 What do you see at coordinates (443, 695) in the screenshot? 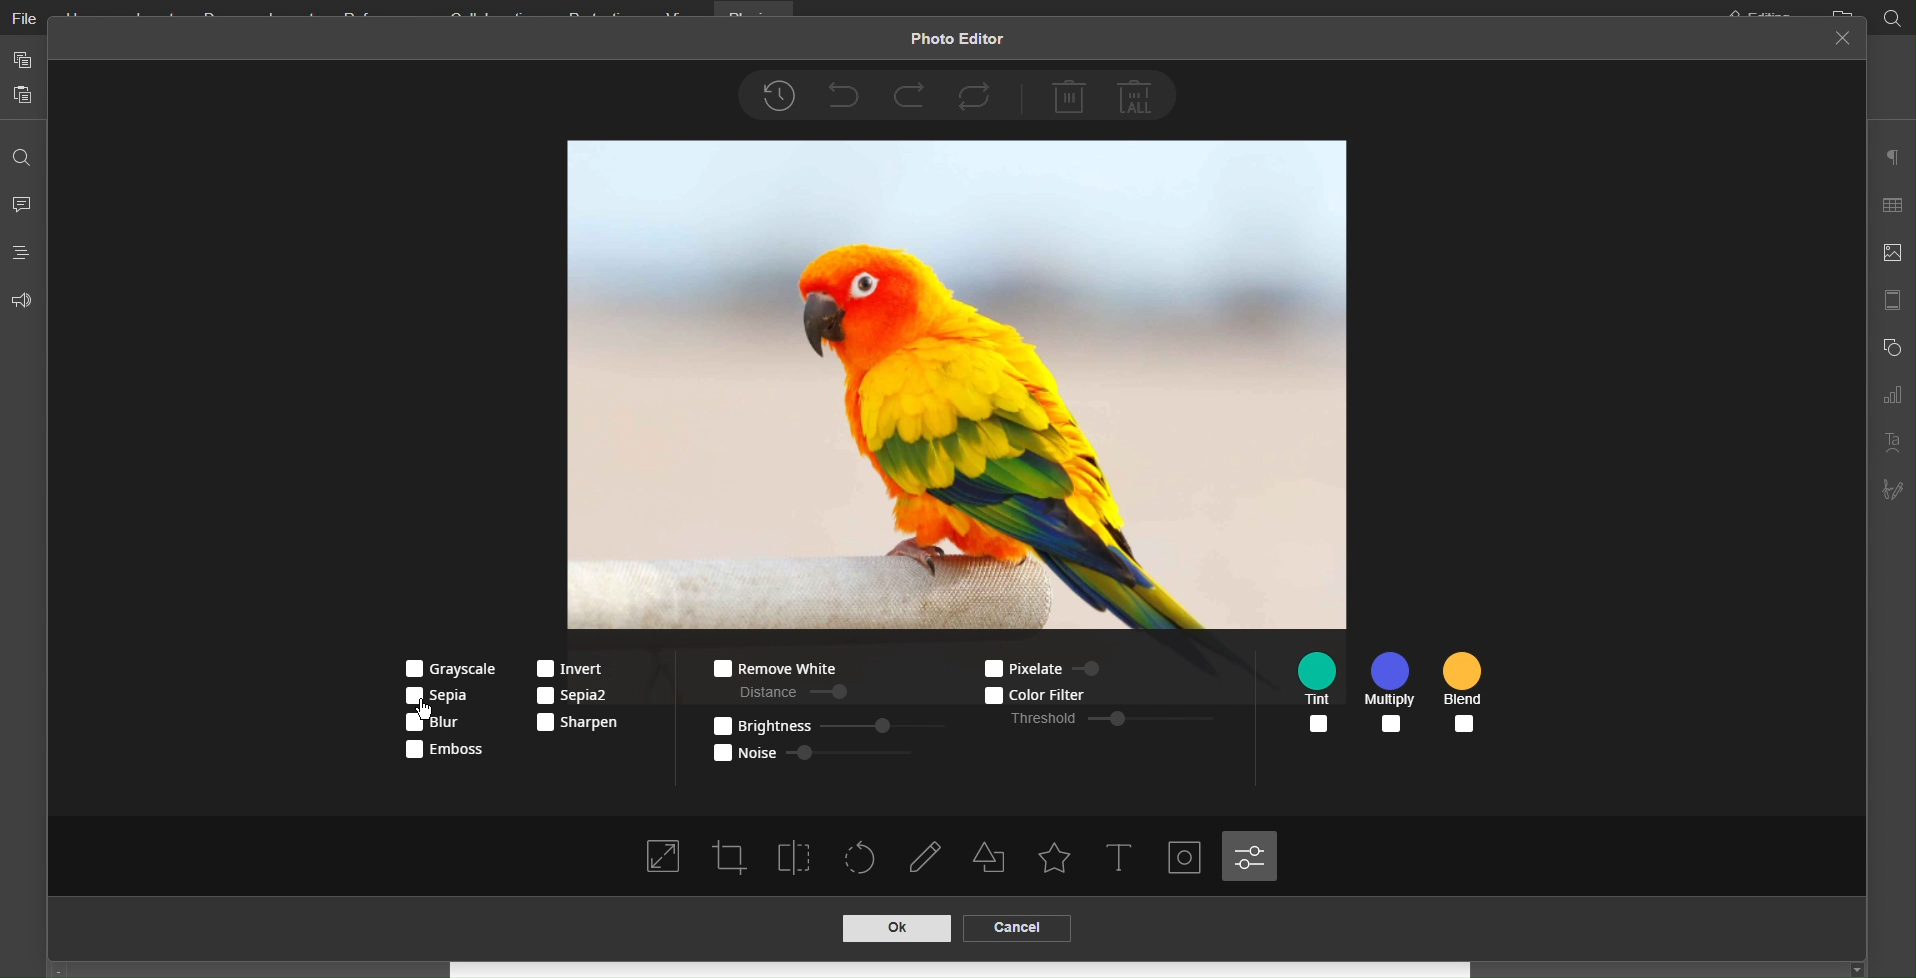
I see `Sepia` at bounding box center [443, 695].